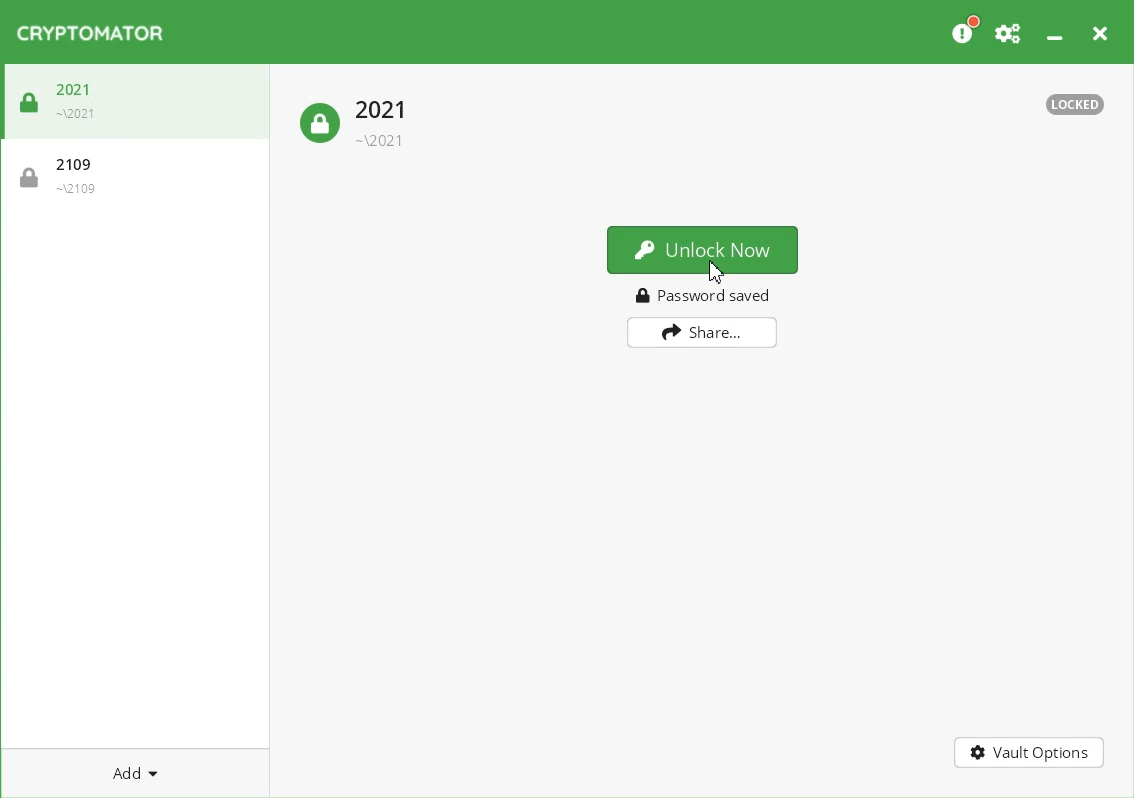  Describe the element at coordinates (94, 34) in the screenshot. I see `Cryptomator ` at that location.